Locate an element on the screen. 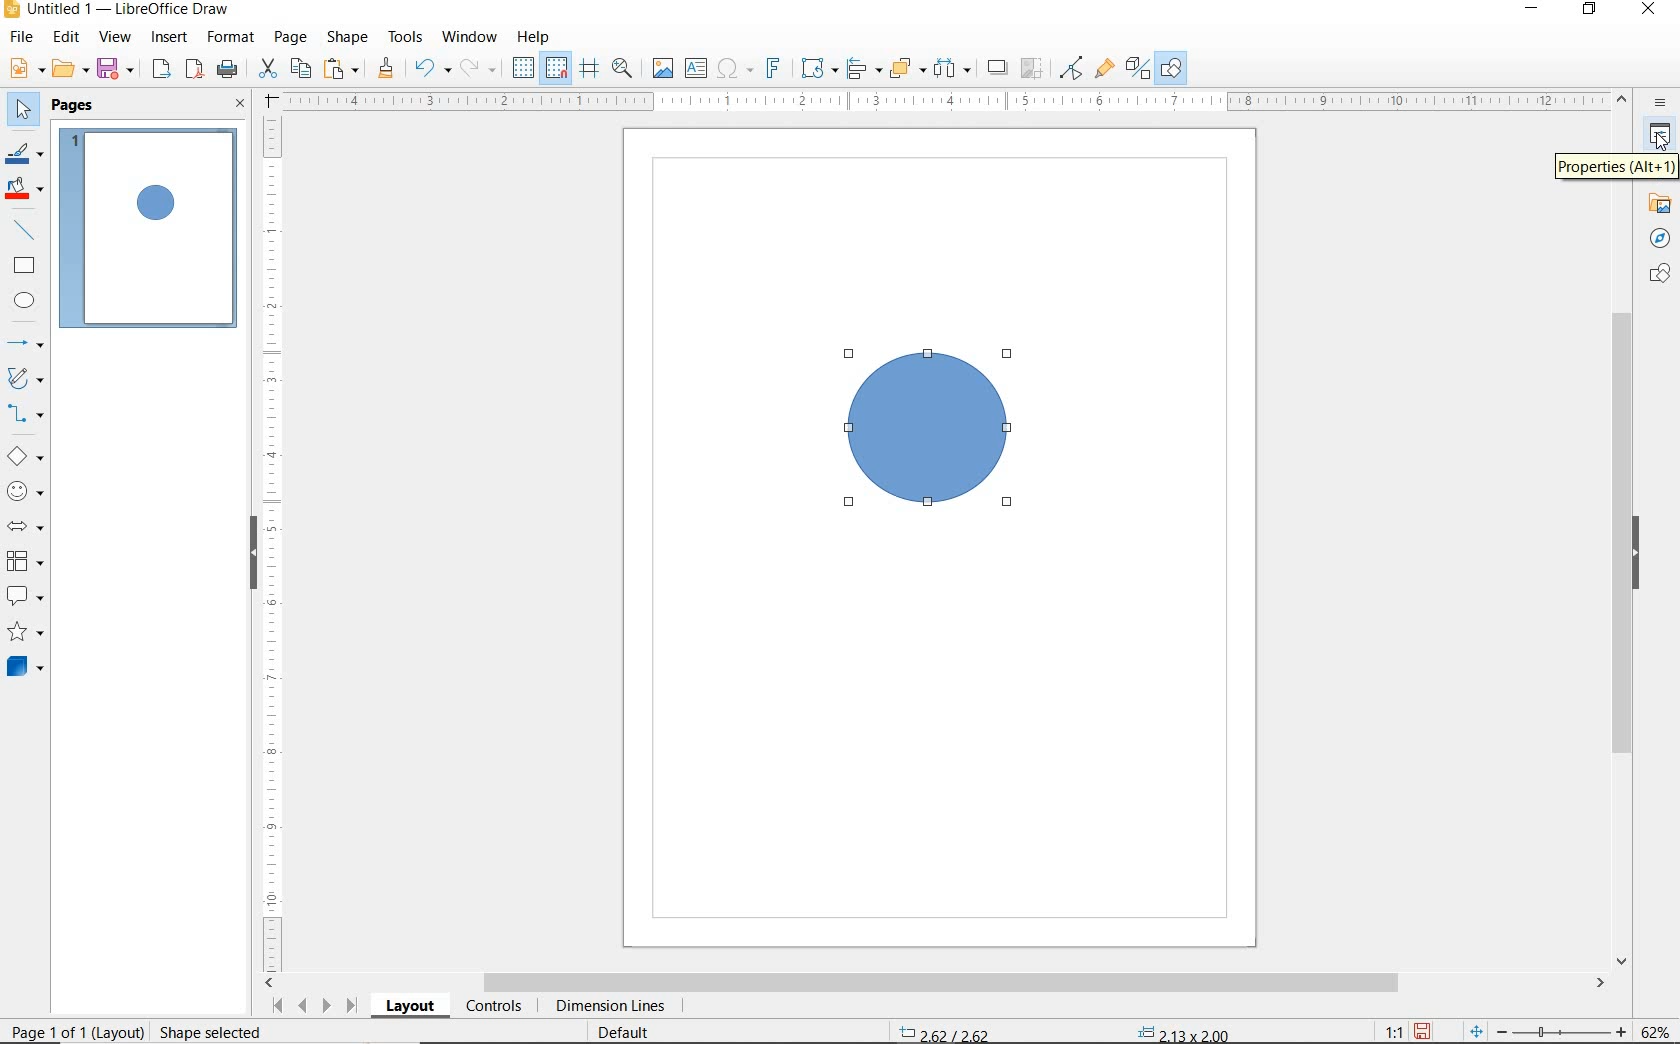 Image resolution: width=1680 pixels, height=1044 pixels. Previous page is located at coordinates (303, 1007).